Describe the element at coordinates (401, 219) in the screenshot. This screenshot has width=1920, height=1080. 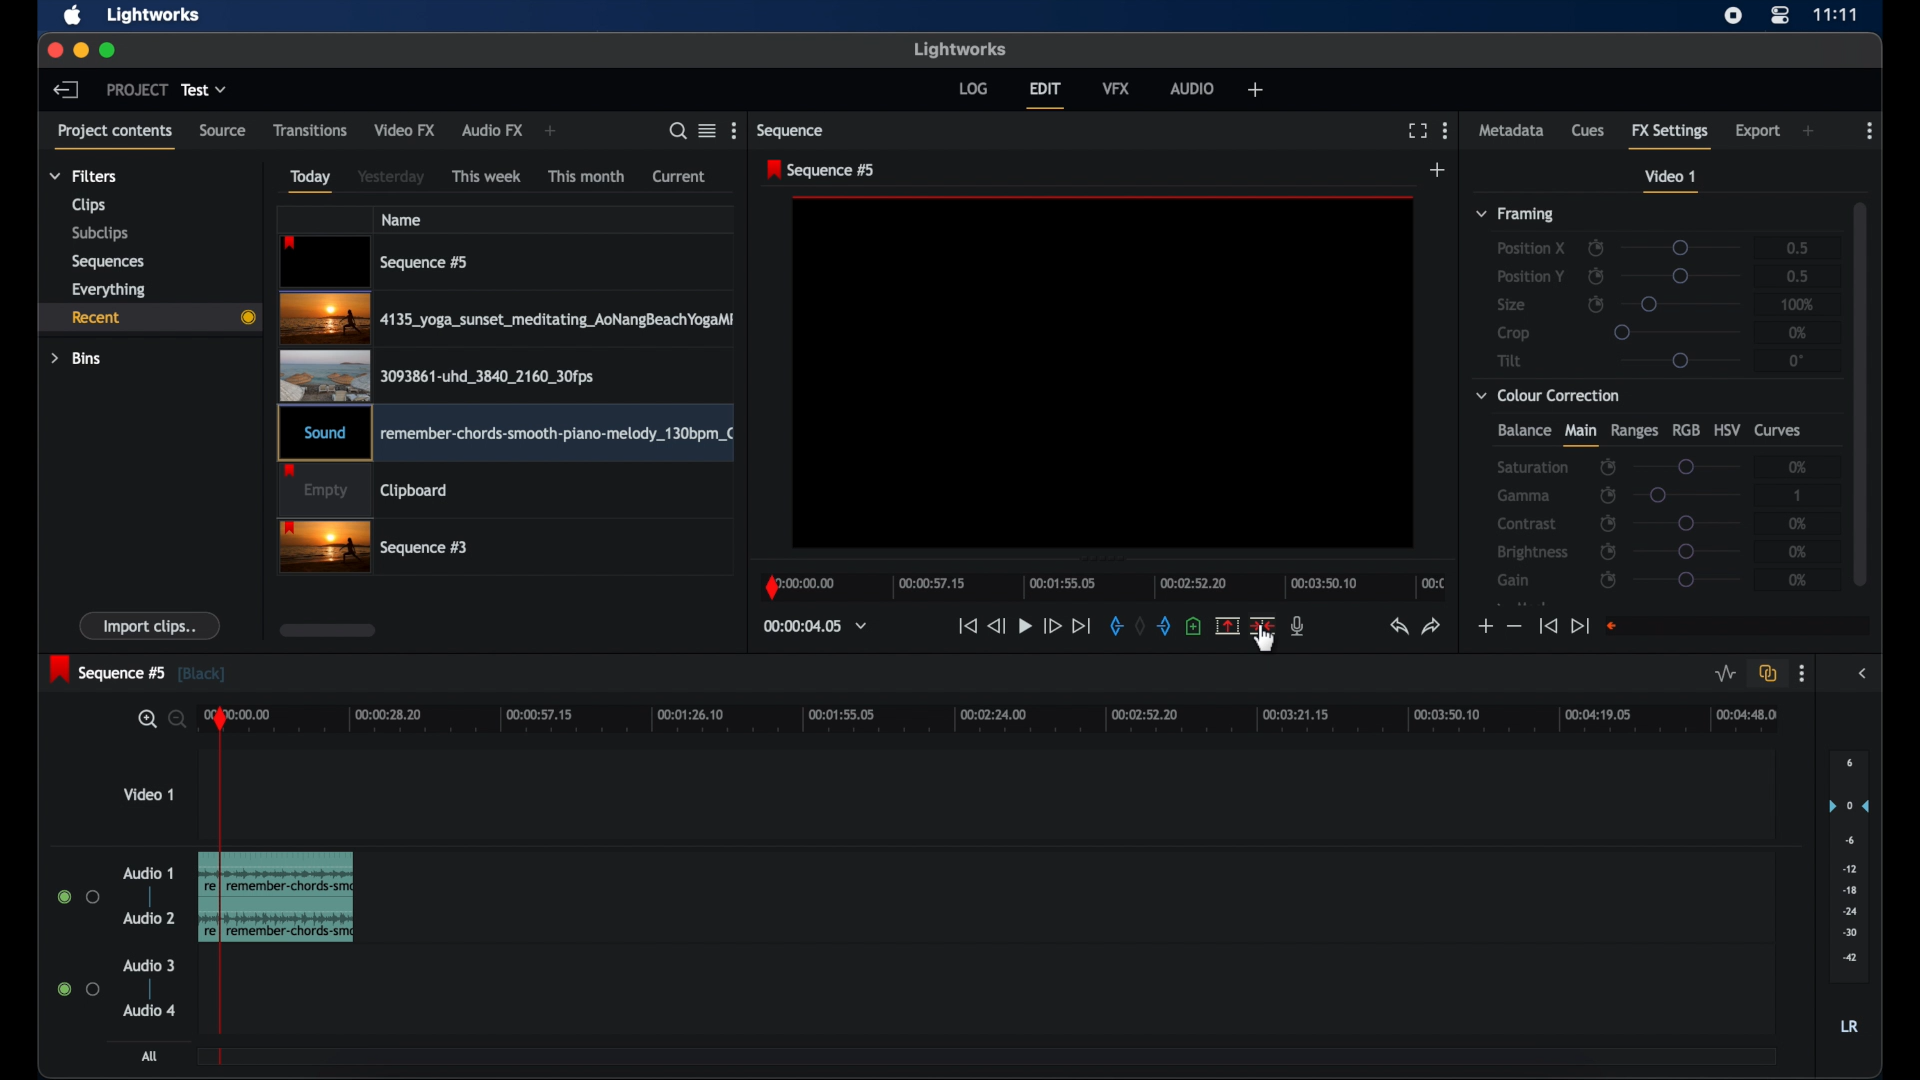
I see `name` at that location.